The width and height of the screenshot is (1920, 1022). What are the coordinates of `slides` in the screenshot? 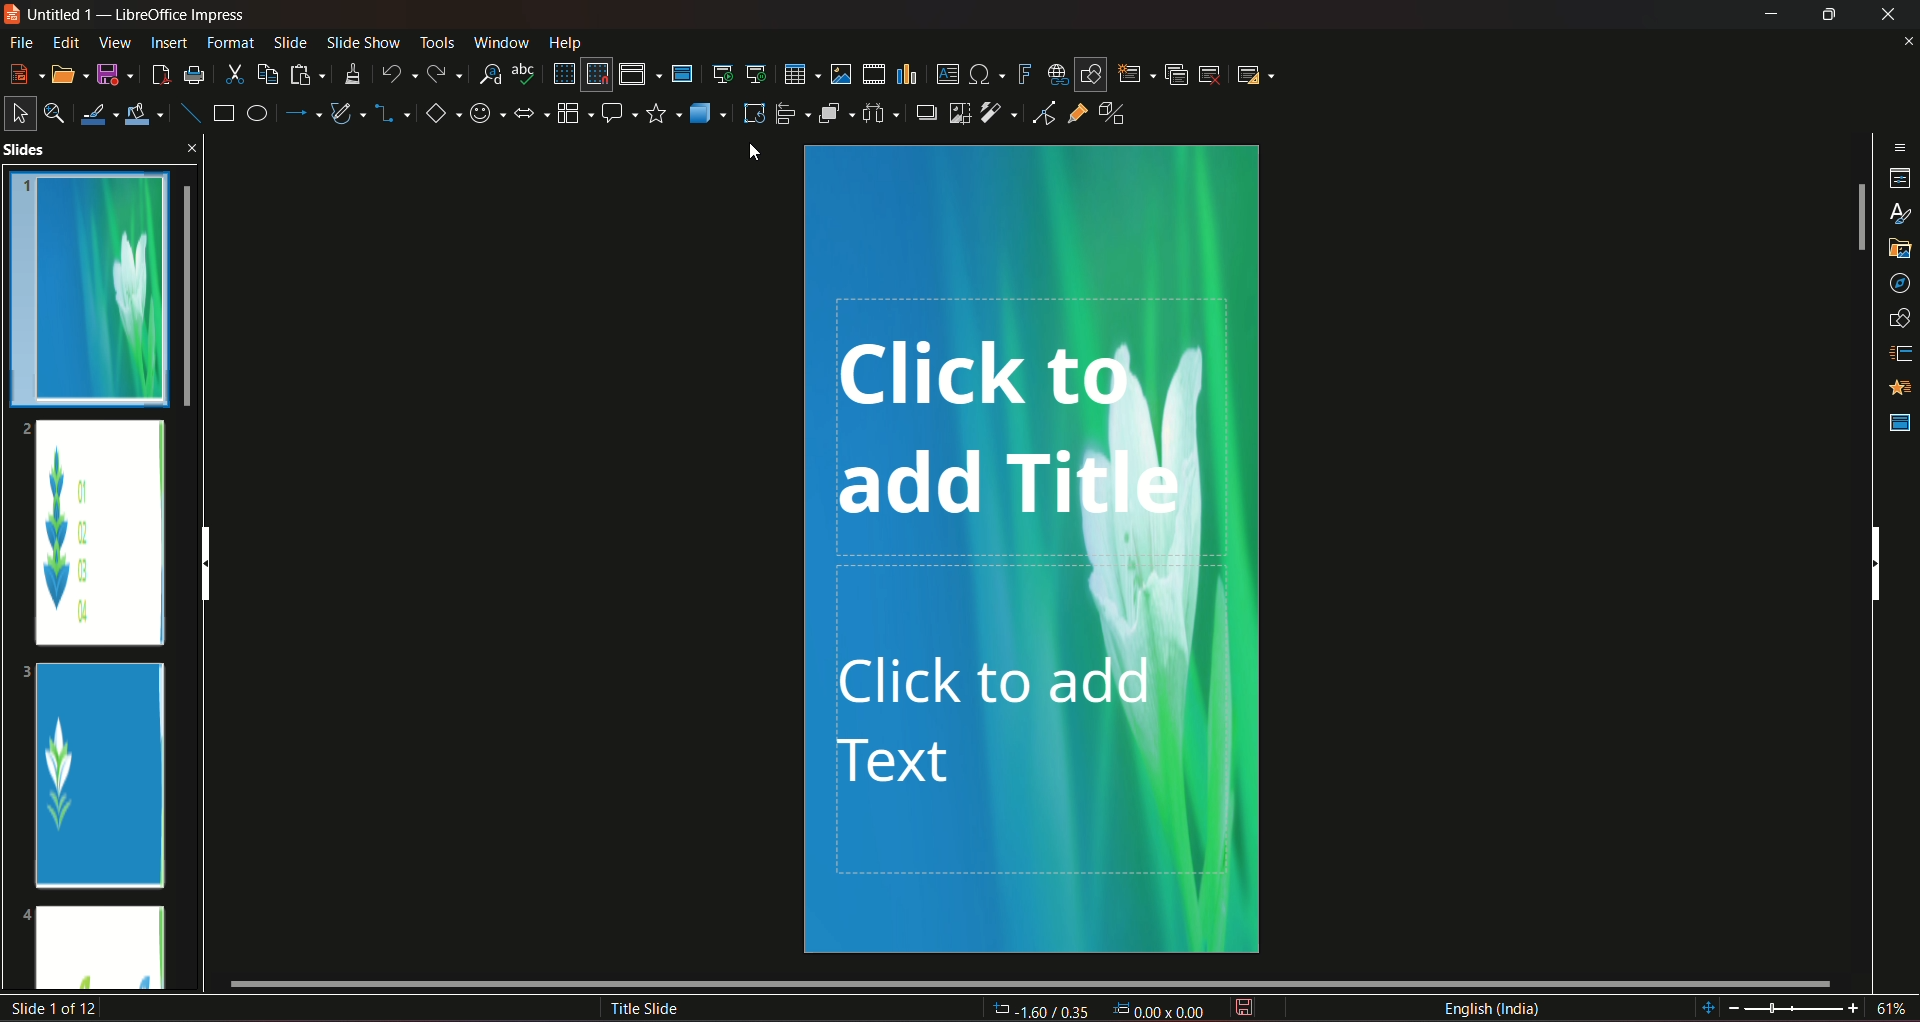 It's located at (82, 151).